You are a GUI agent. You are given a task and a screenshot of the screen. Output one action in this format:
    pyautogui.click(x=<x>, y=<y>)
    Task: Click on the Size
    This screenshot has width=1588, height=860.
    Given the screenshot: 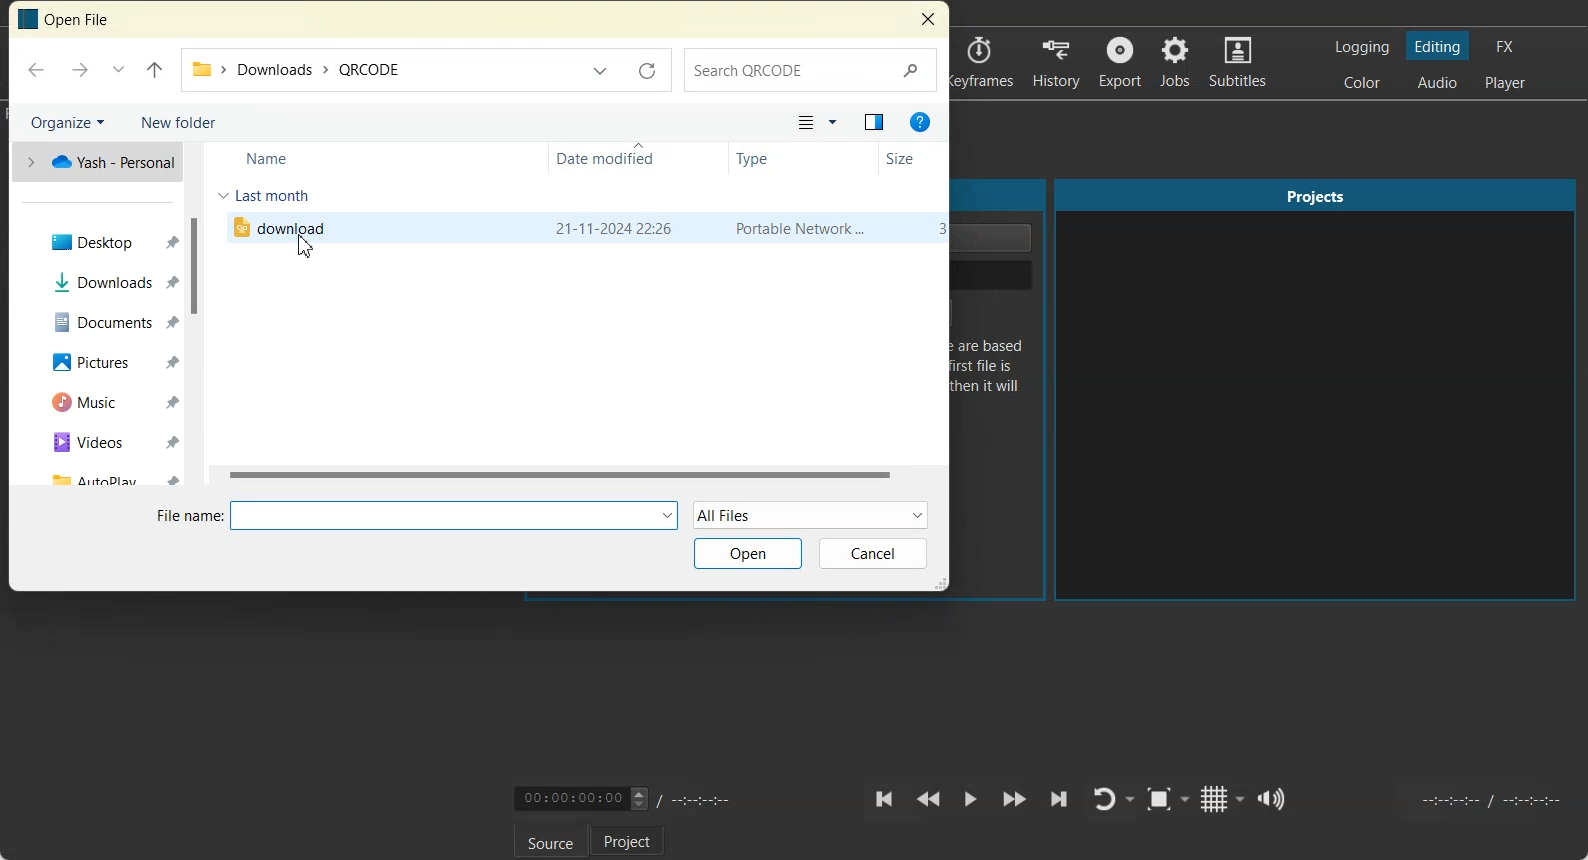 What is the action you would take?
    pyautogui.click(x=909, y=160)
    